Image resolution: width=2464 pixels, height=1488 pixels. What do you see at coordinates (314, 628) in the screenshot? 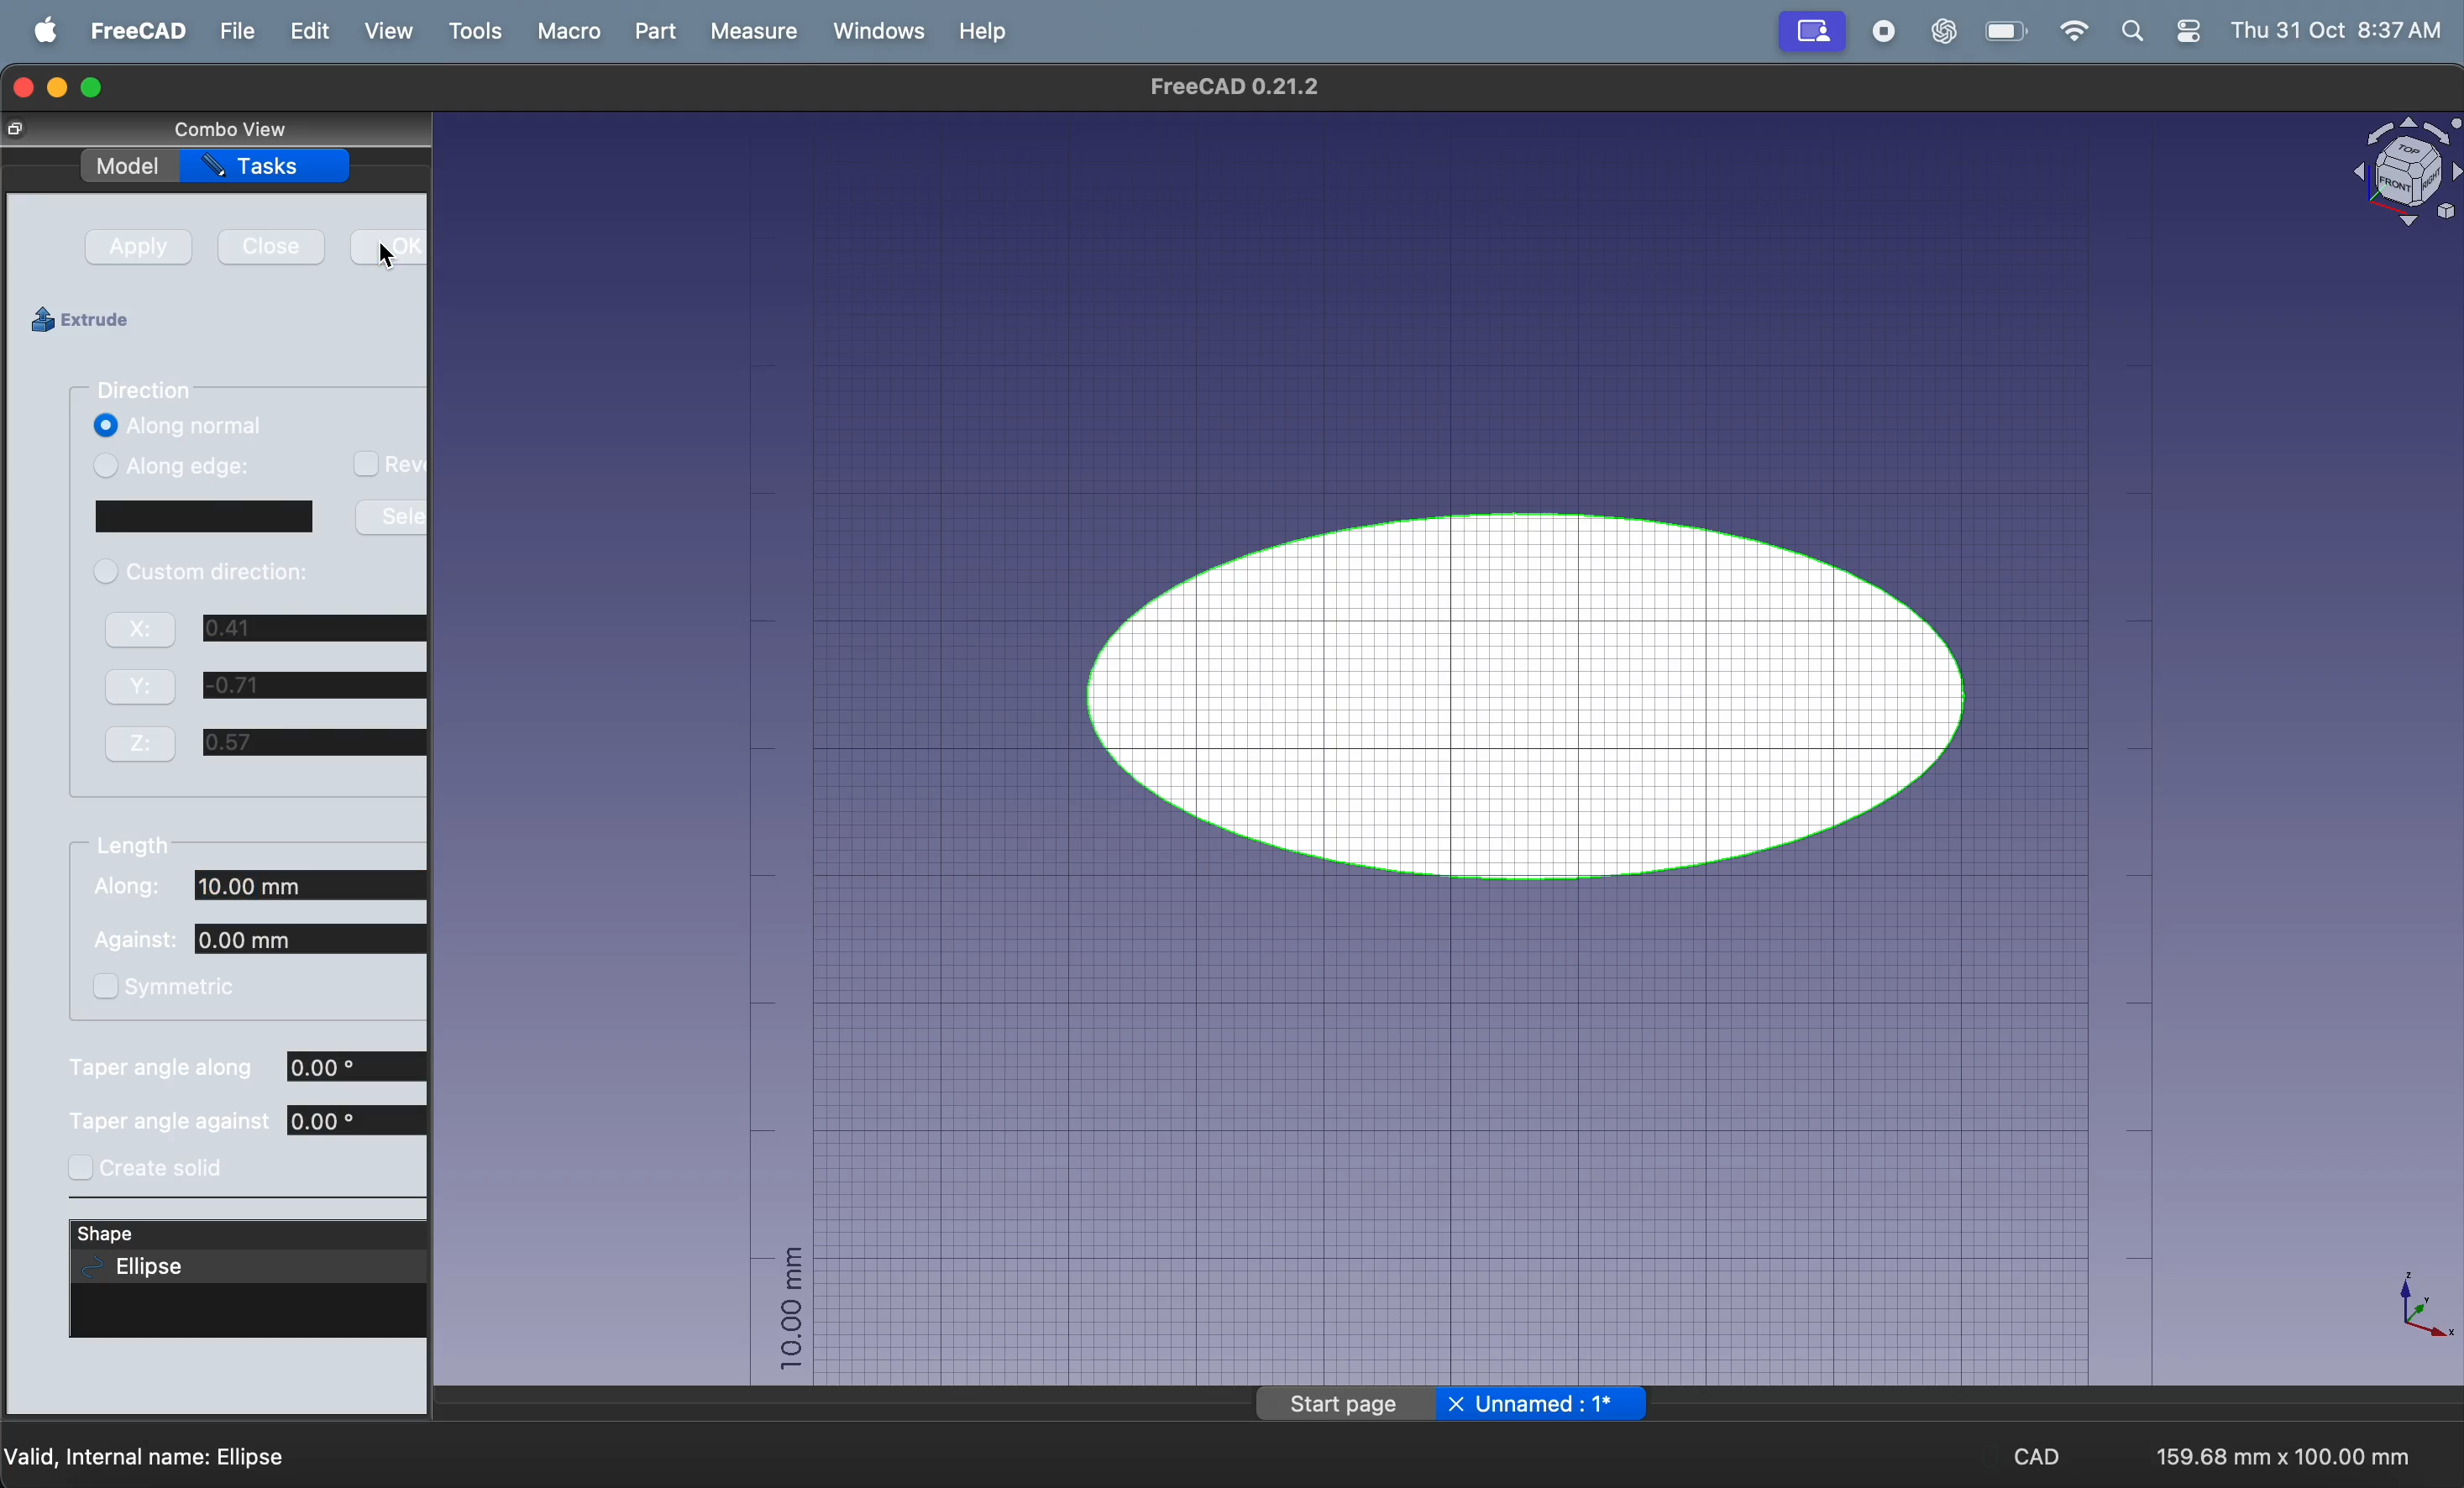
I see `0.41` at bounding box center [314, 628].